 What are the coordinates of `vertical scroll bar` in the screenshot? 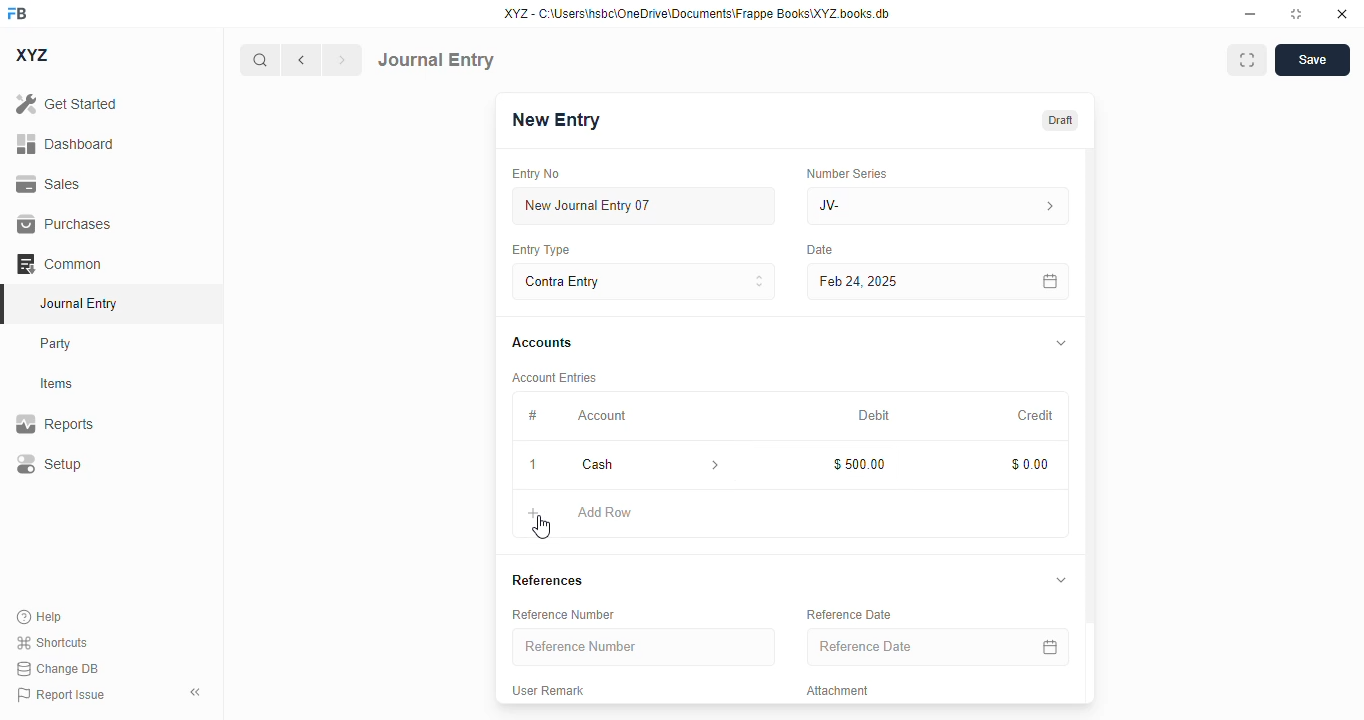 It's located at (1090, 426).